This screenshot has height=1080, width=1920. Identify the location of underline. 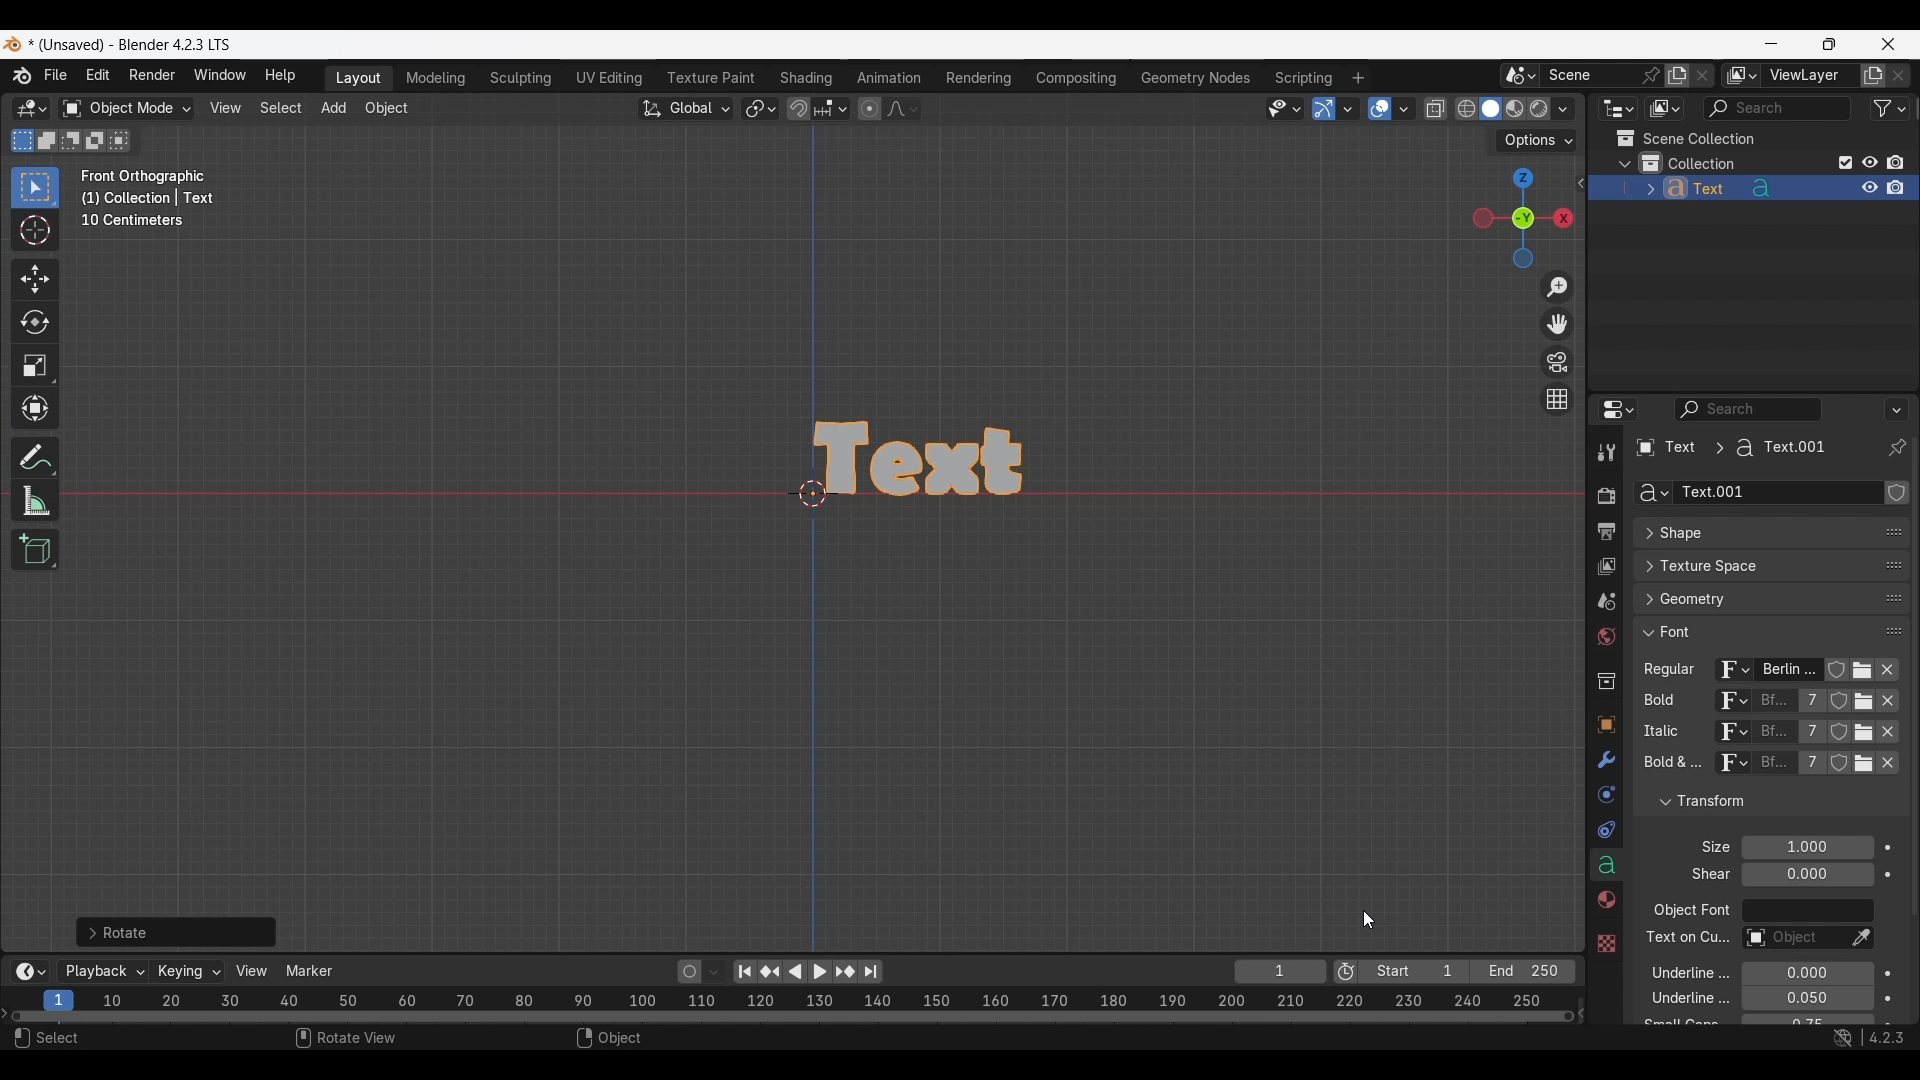
(1678, 972).